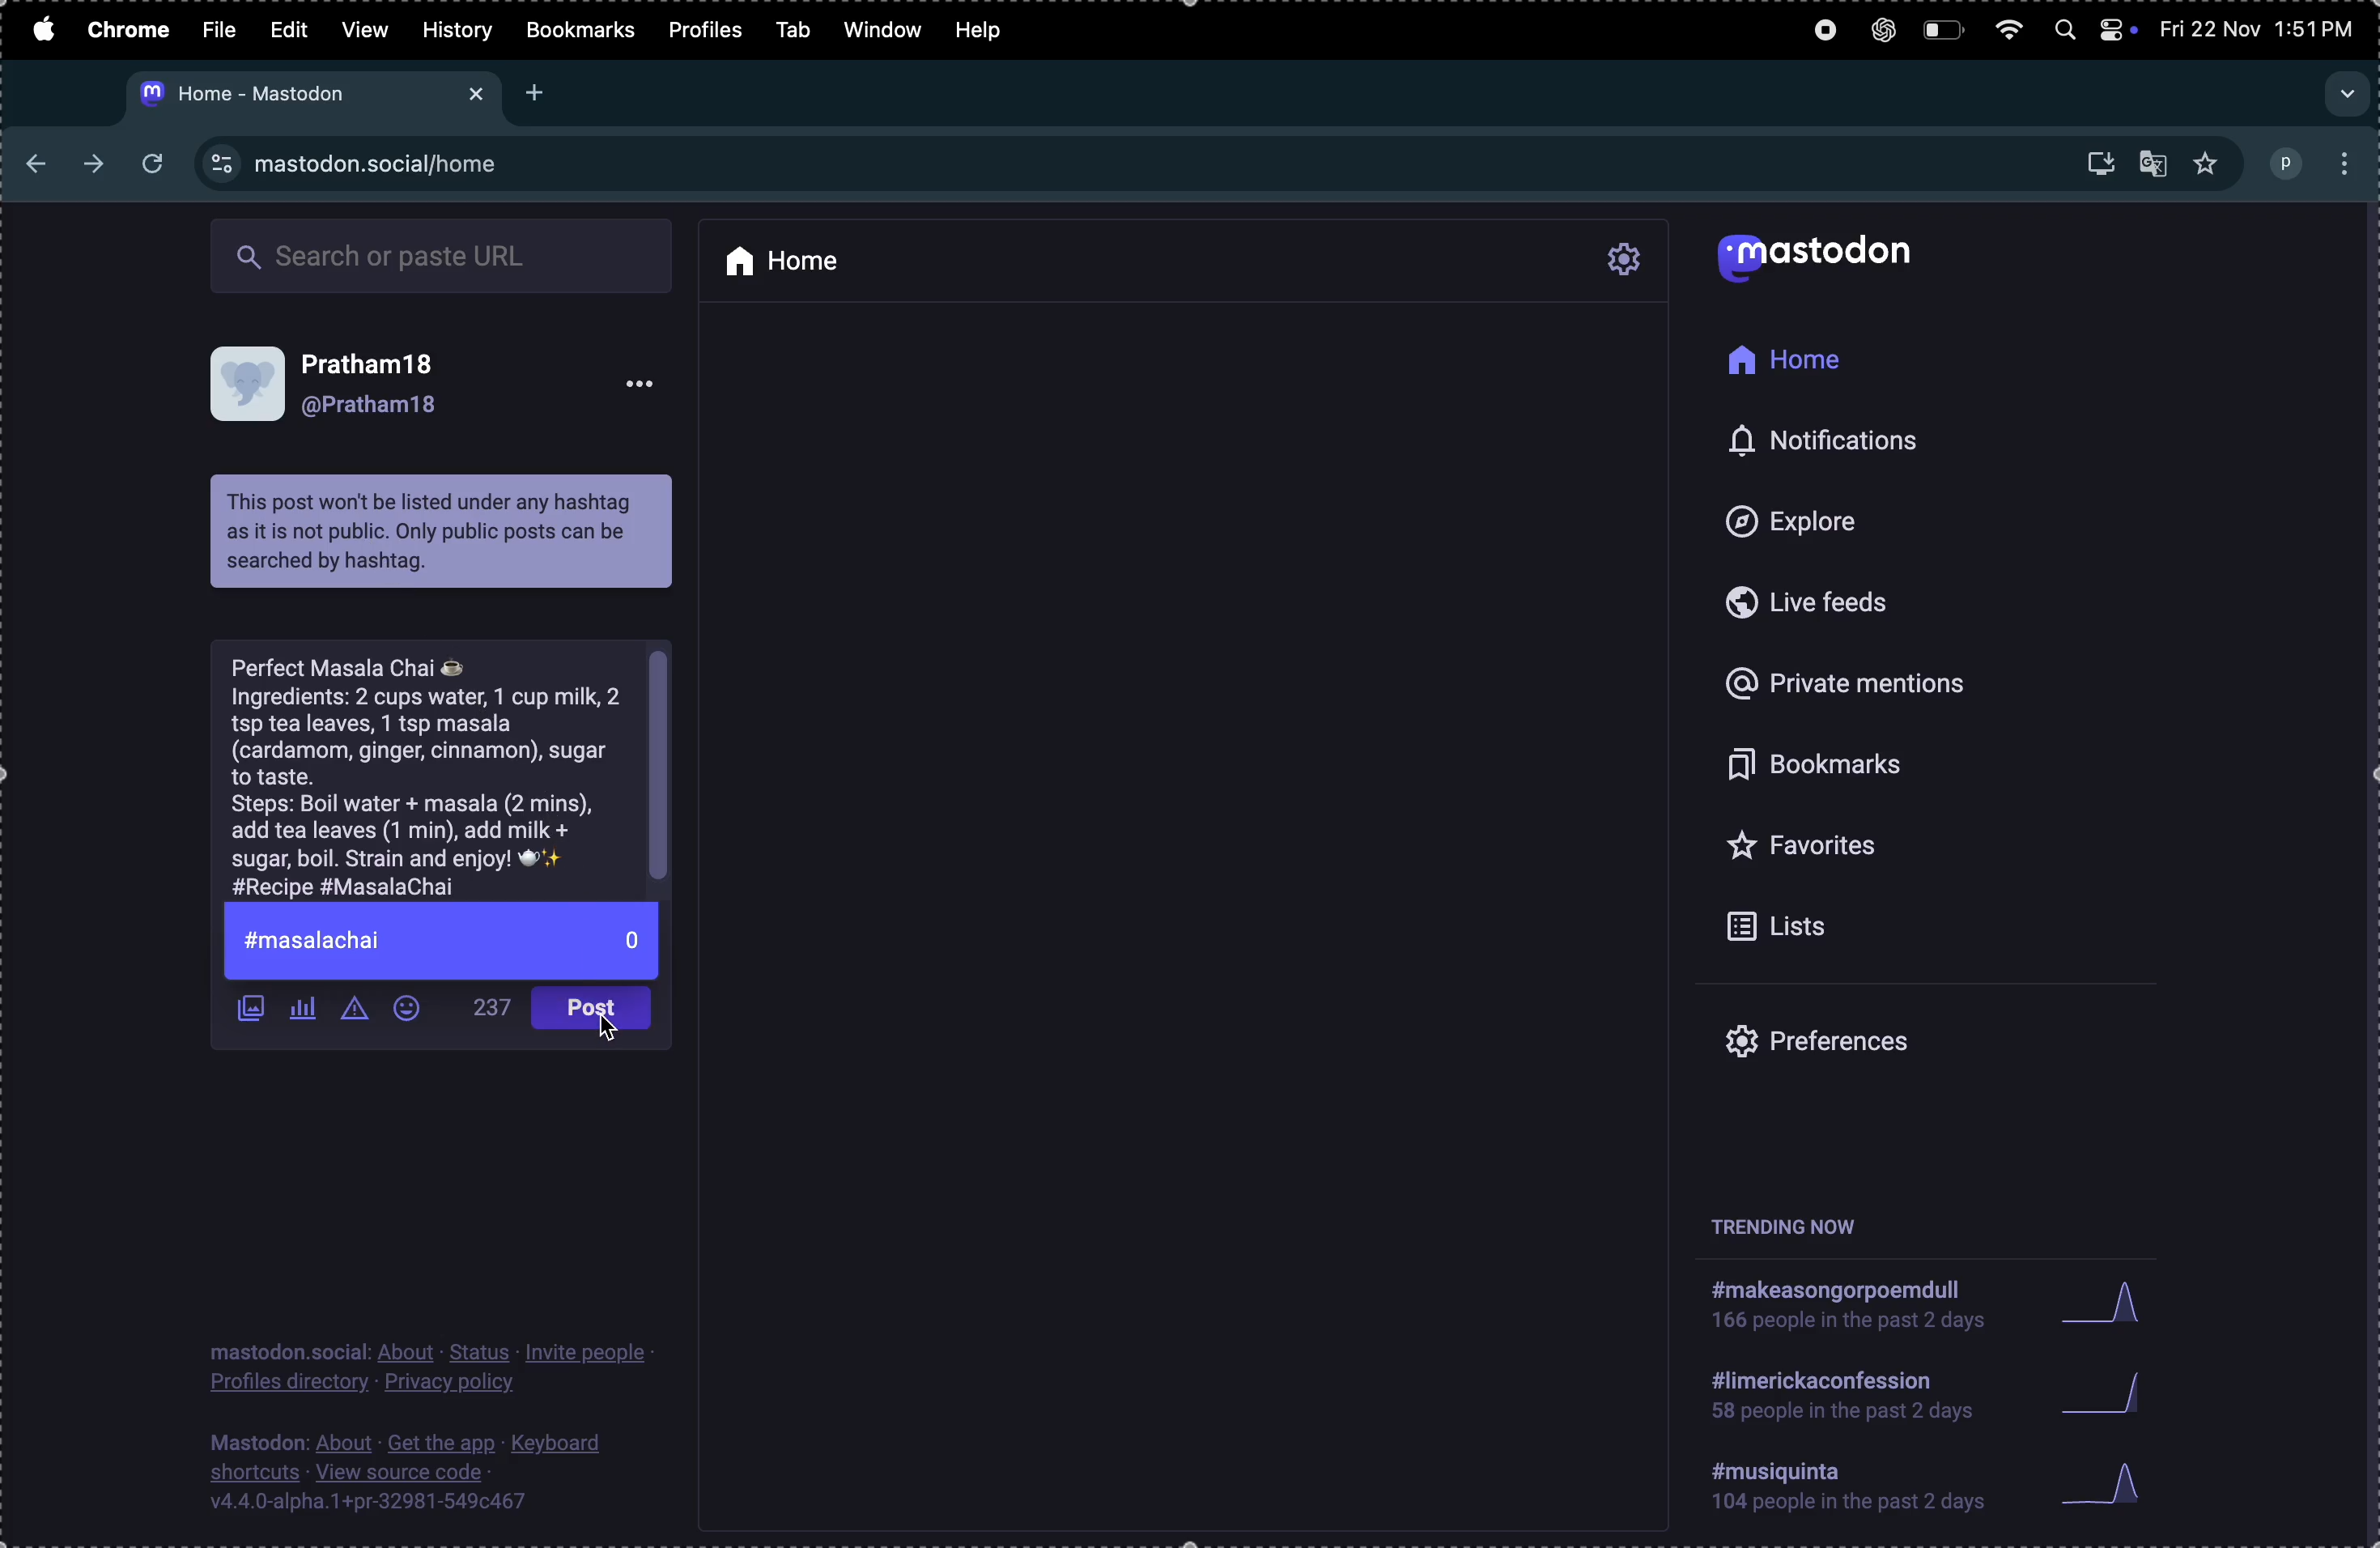  I want to click on favourites, so click(1857, 851).